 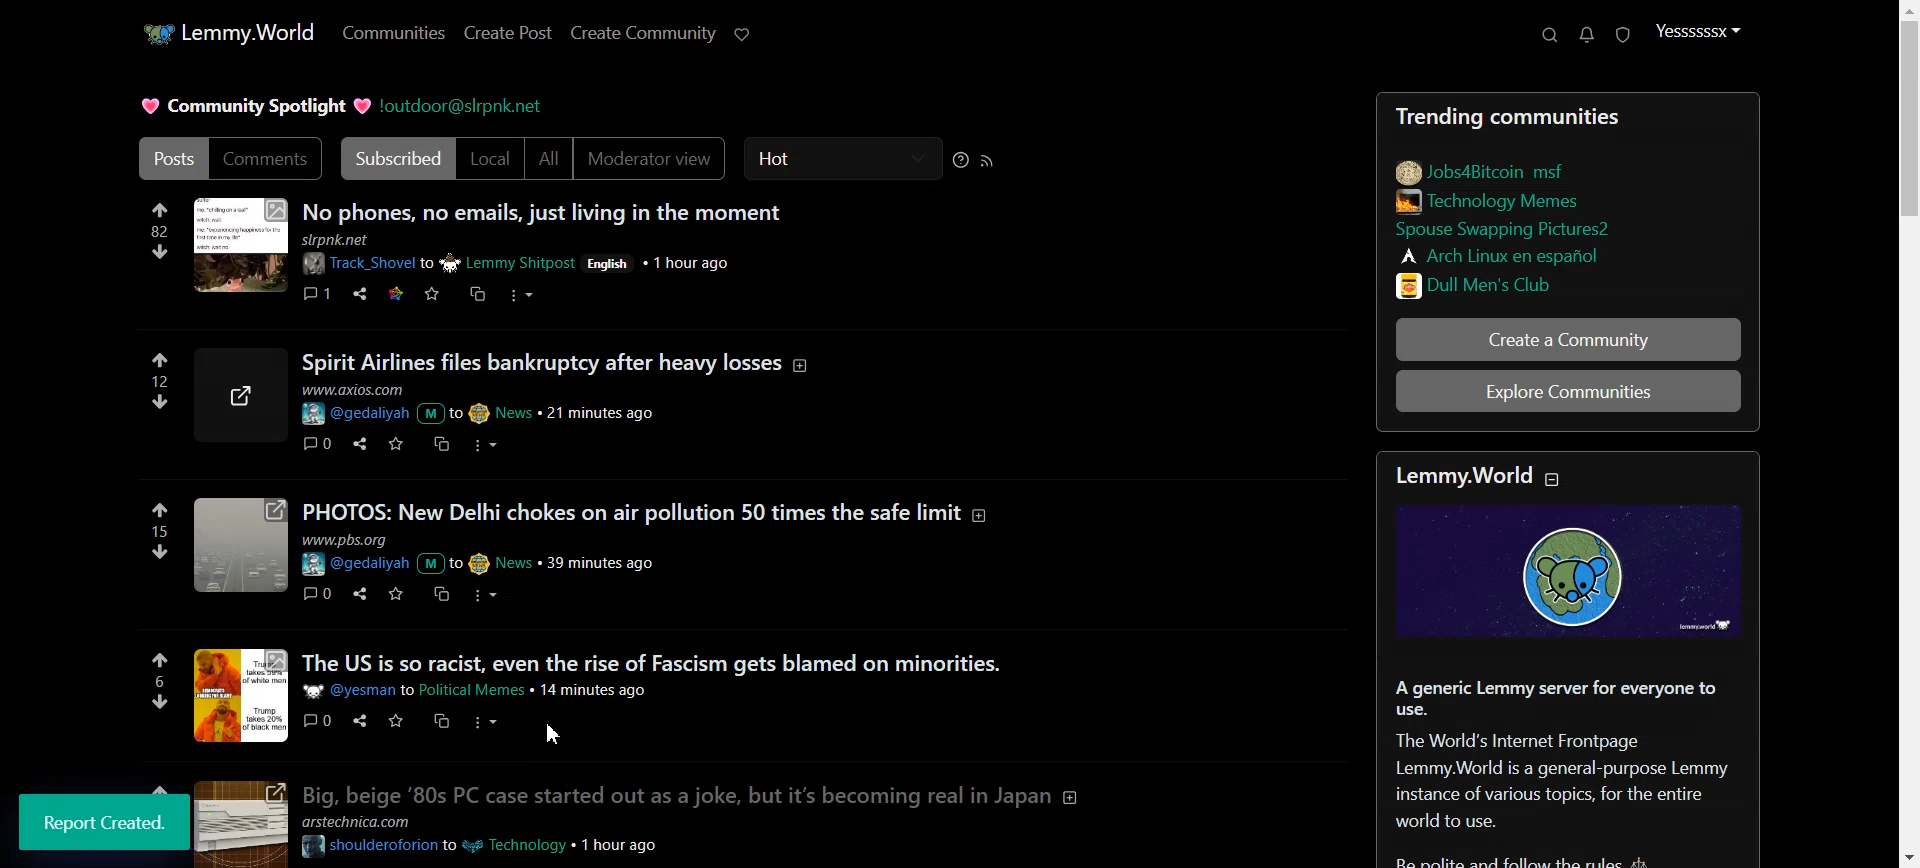 What do you see at coordinates (1908, 434) in the screenshot?
I see `Vertical scroll bar` at bounding box center [1908, 434].